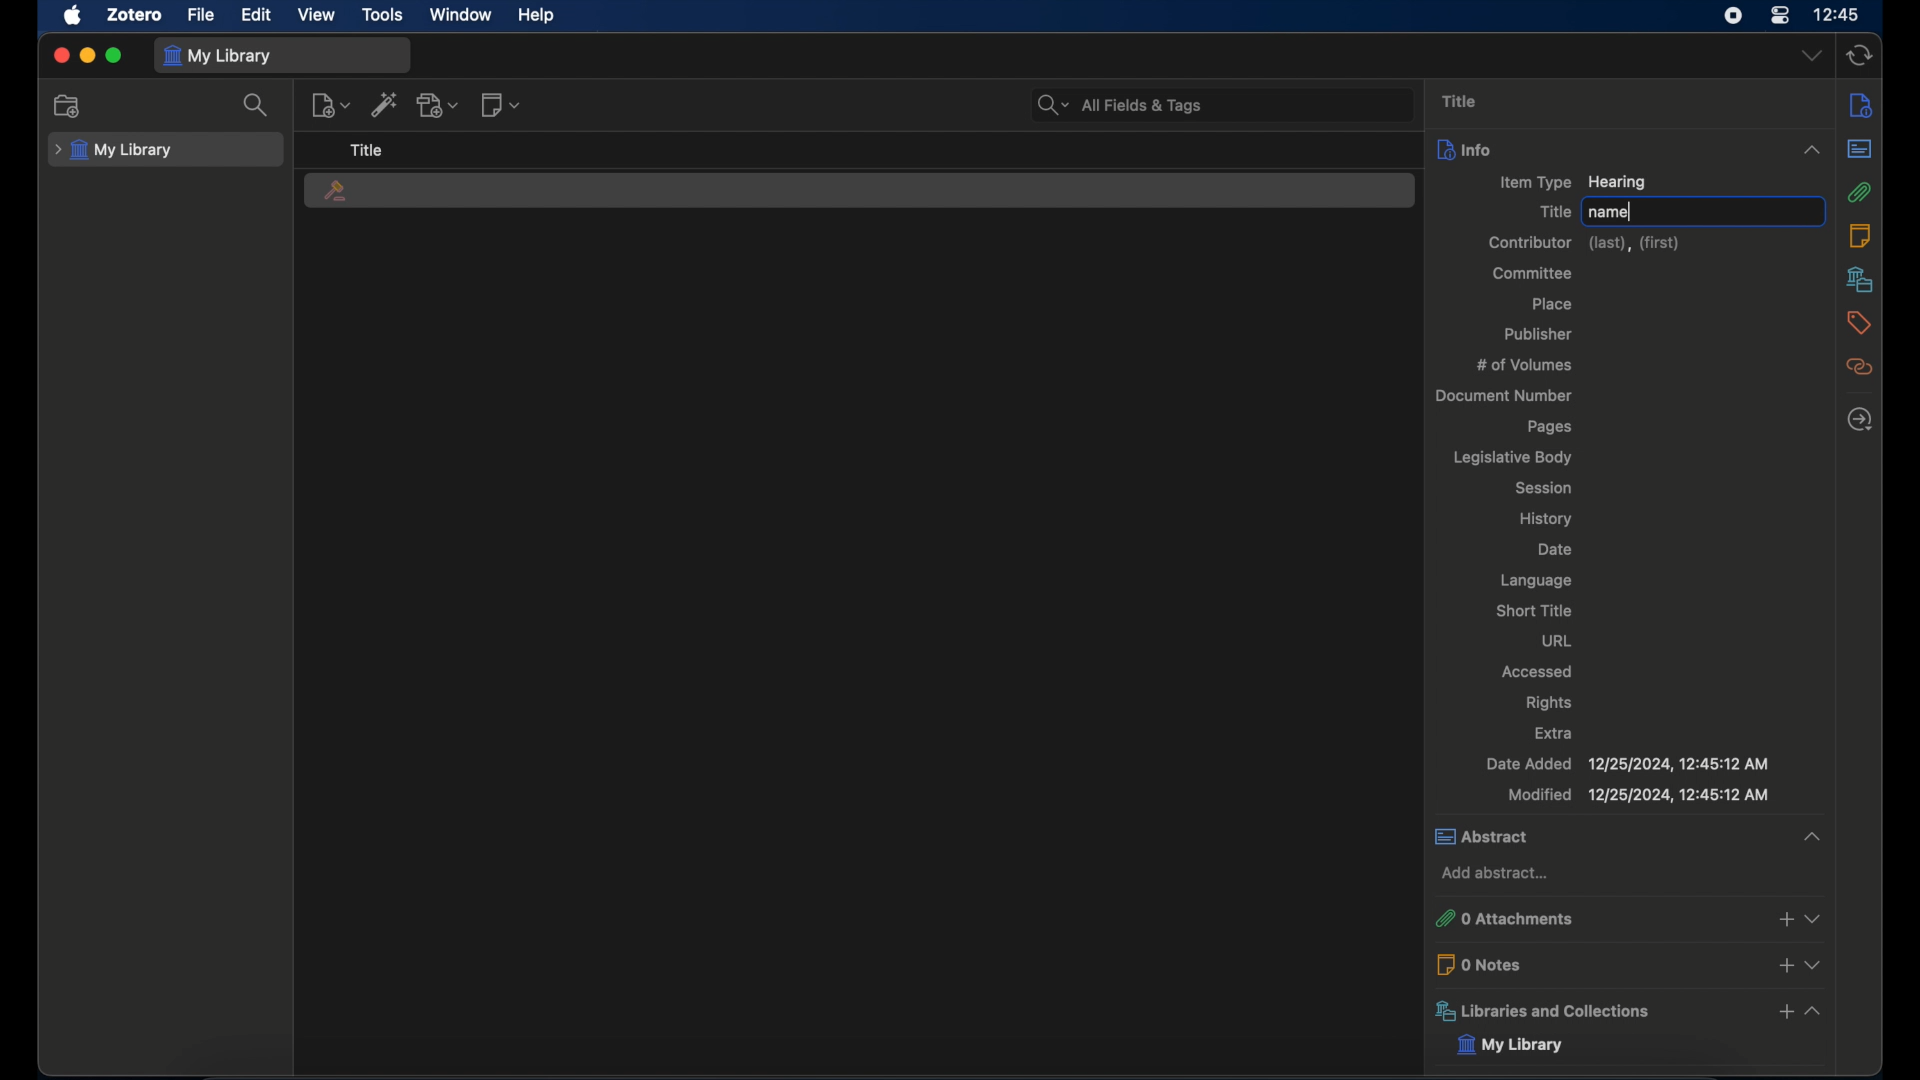 The image size is (1920, 1080). Describe the element at coordinates (1639, 796) in the screenshot. I see `modified` at that location.